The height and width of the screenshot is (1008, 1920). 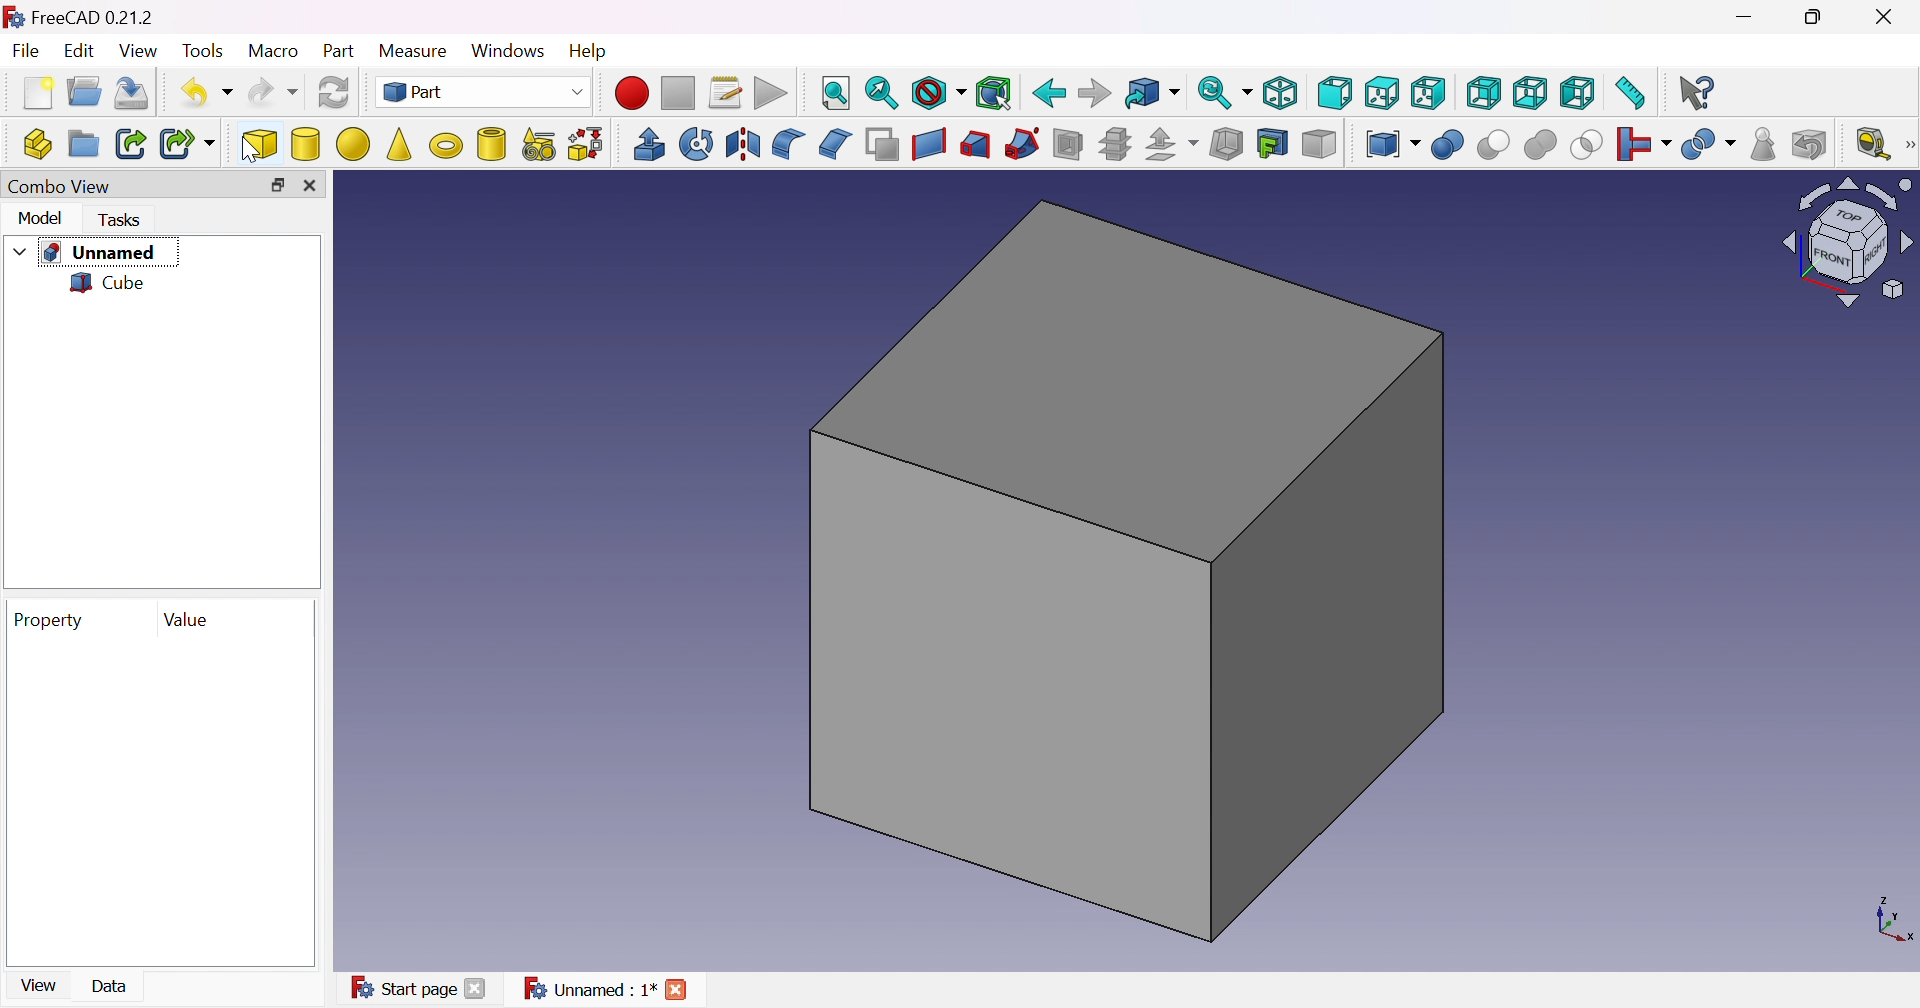 I want to click on Save, so click(x=131, y=92).